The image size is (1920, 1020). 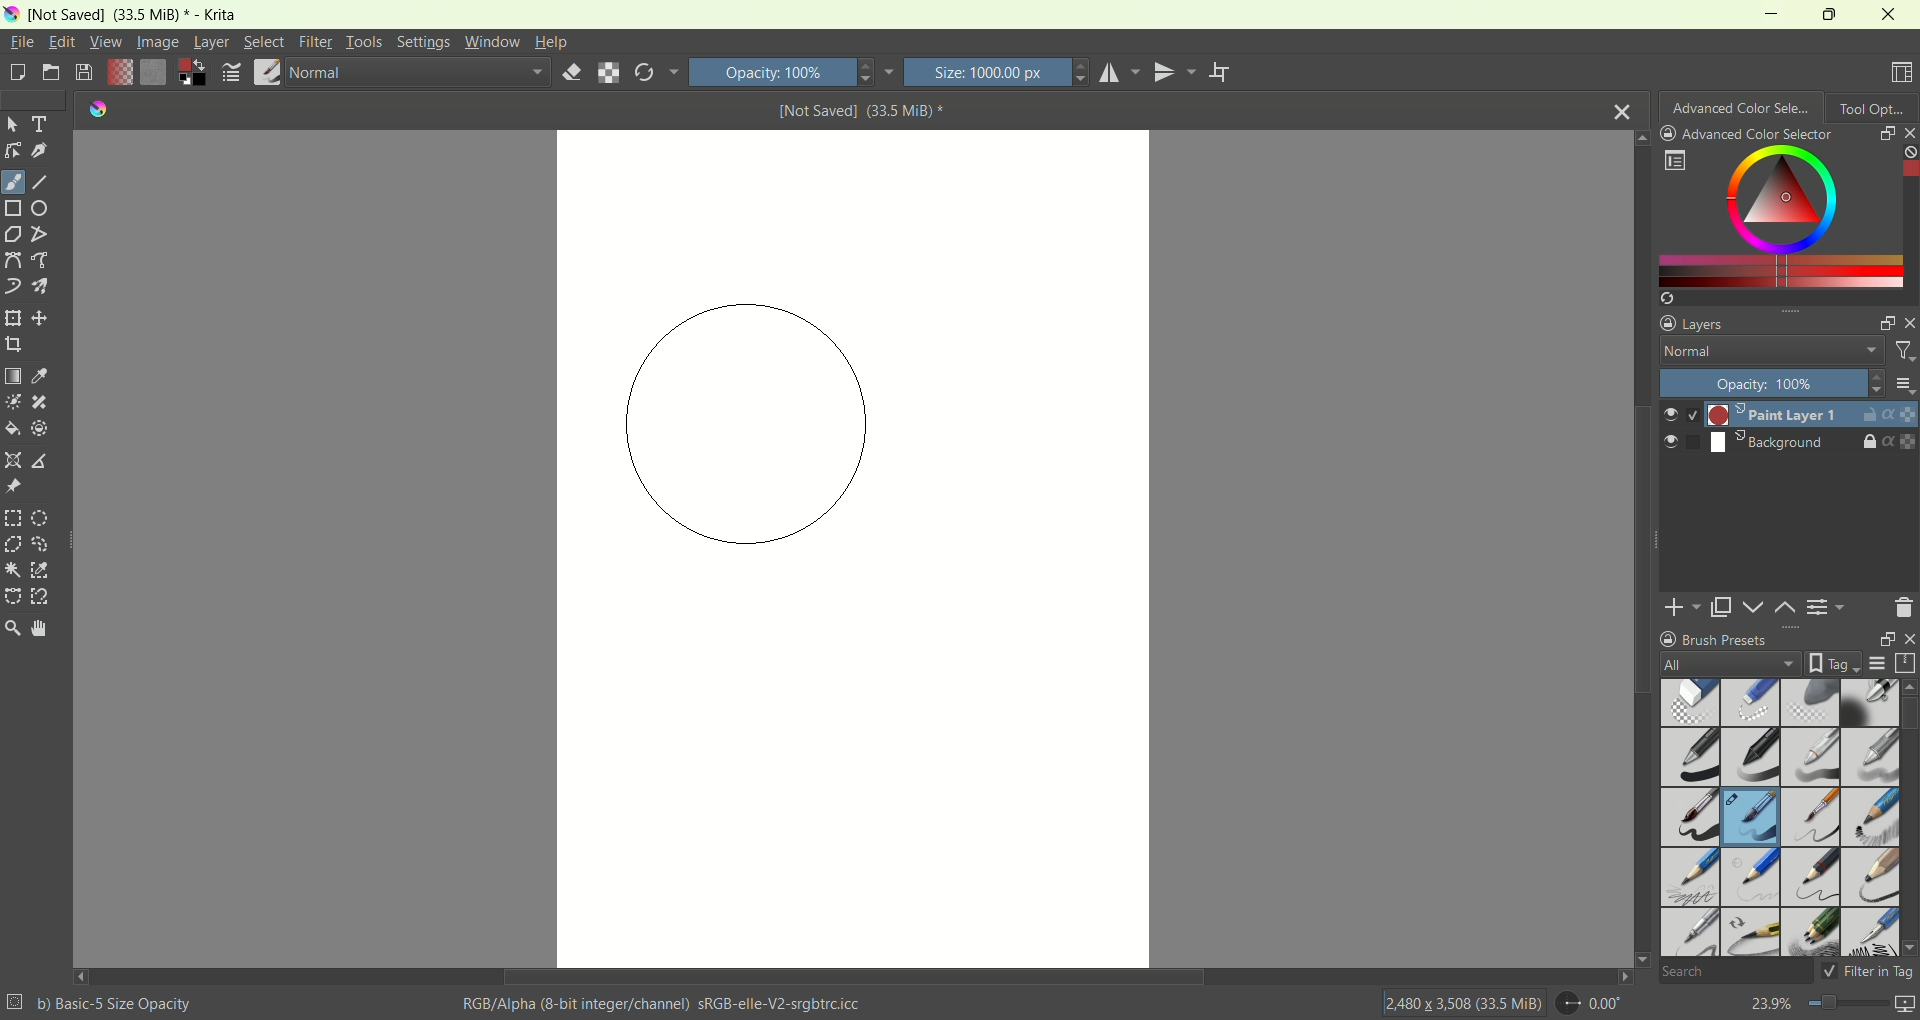 I want to click on filter, so click(x=1903, y=354).